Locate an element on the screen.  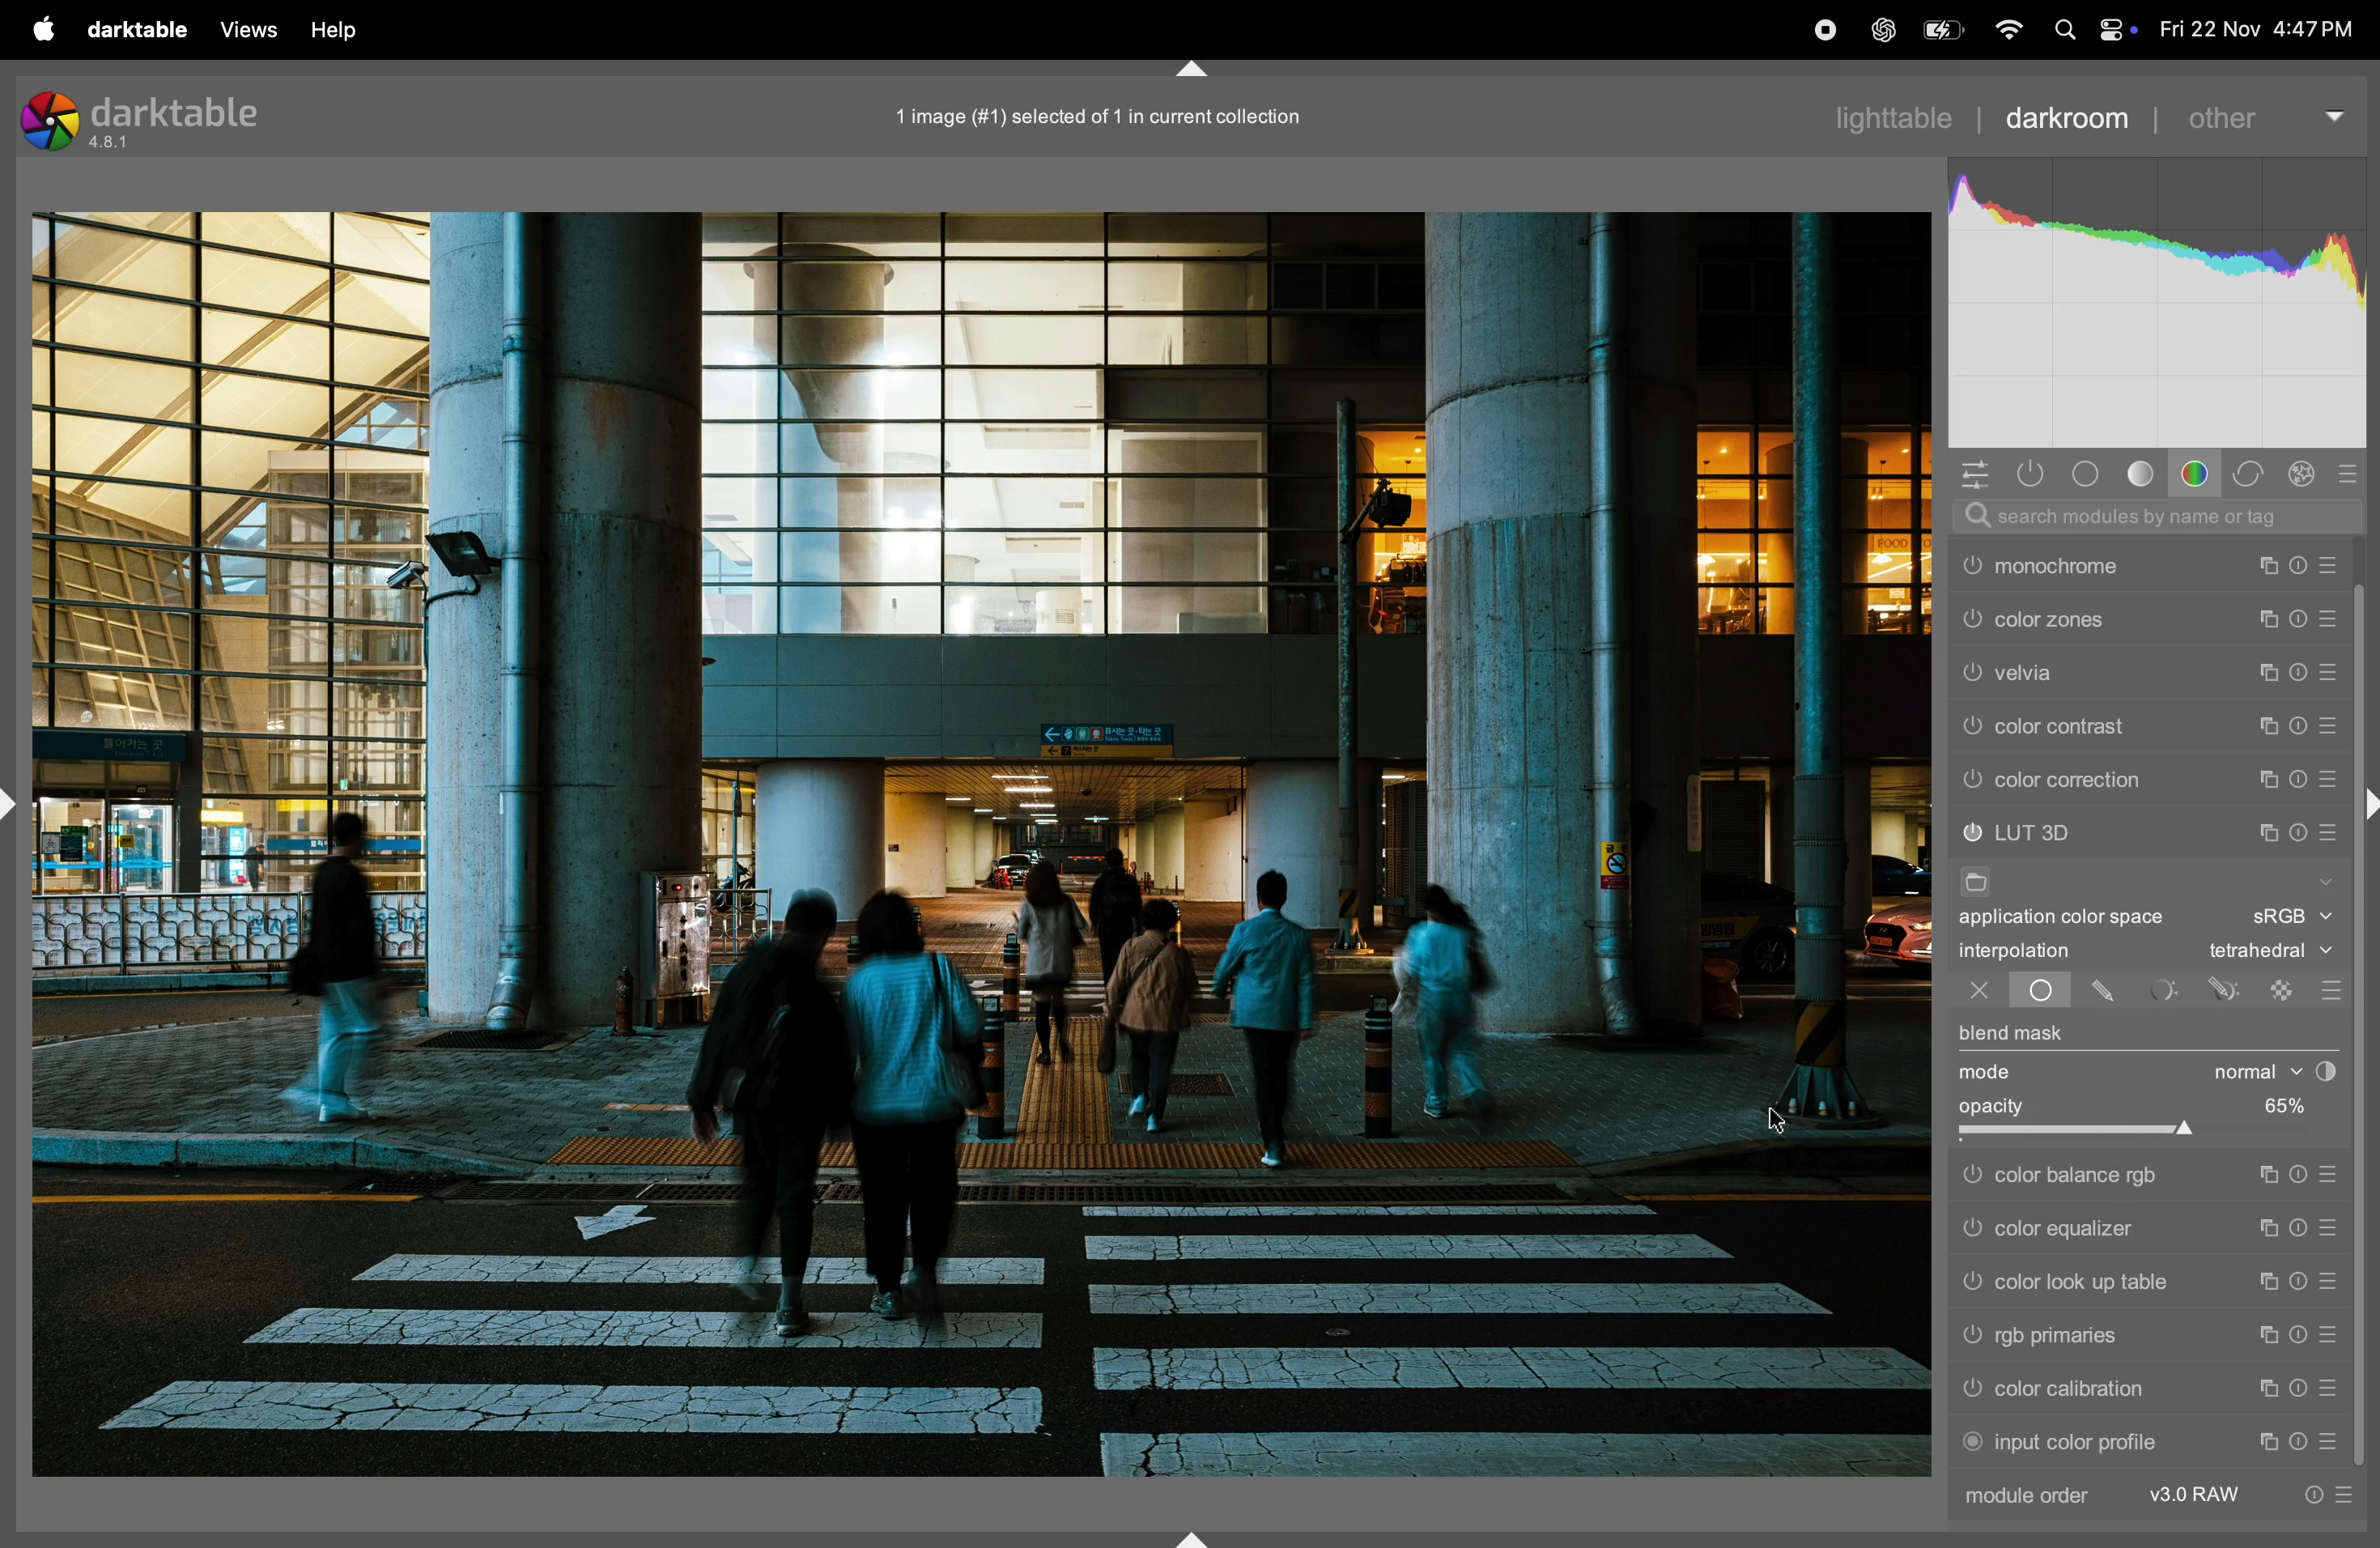
presets is located at coordinates (2327, 1437).